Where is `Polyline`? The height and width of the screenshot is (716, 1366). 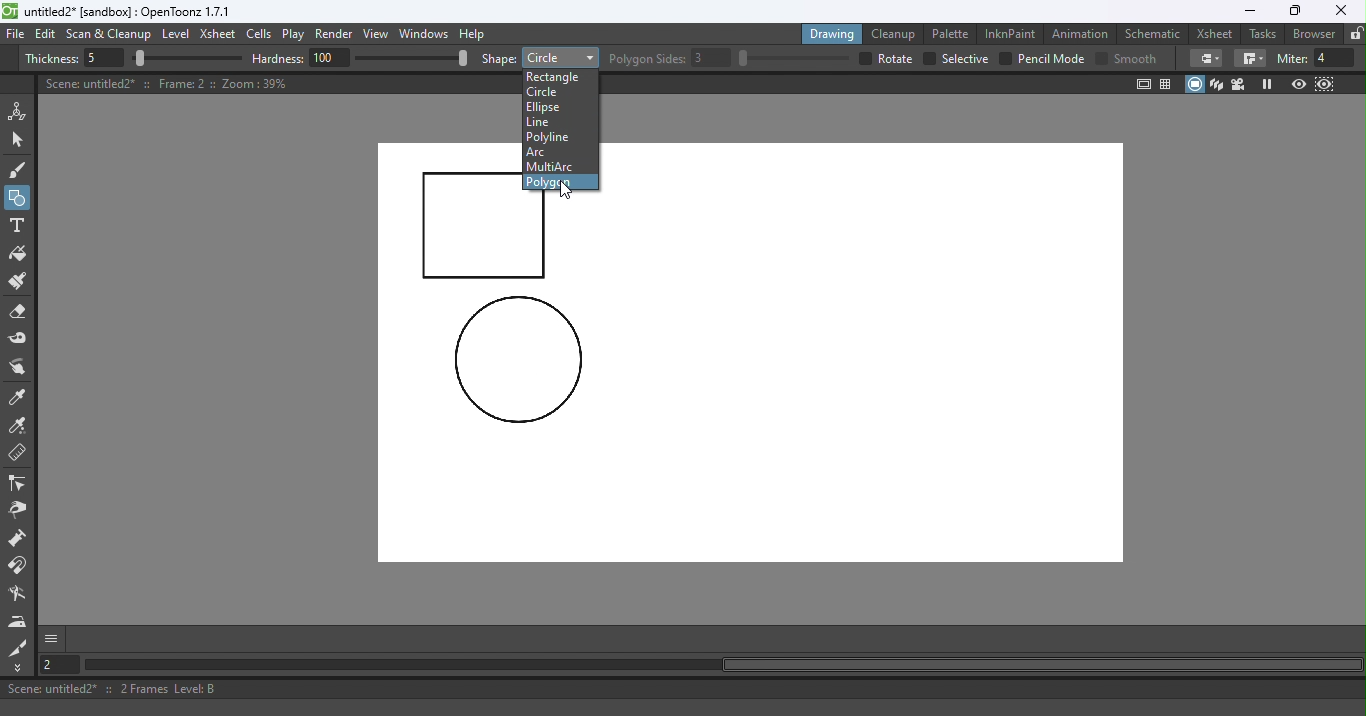 Polyline is located at coordinates (550, 138).